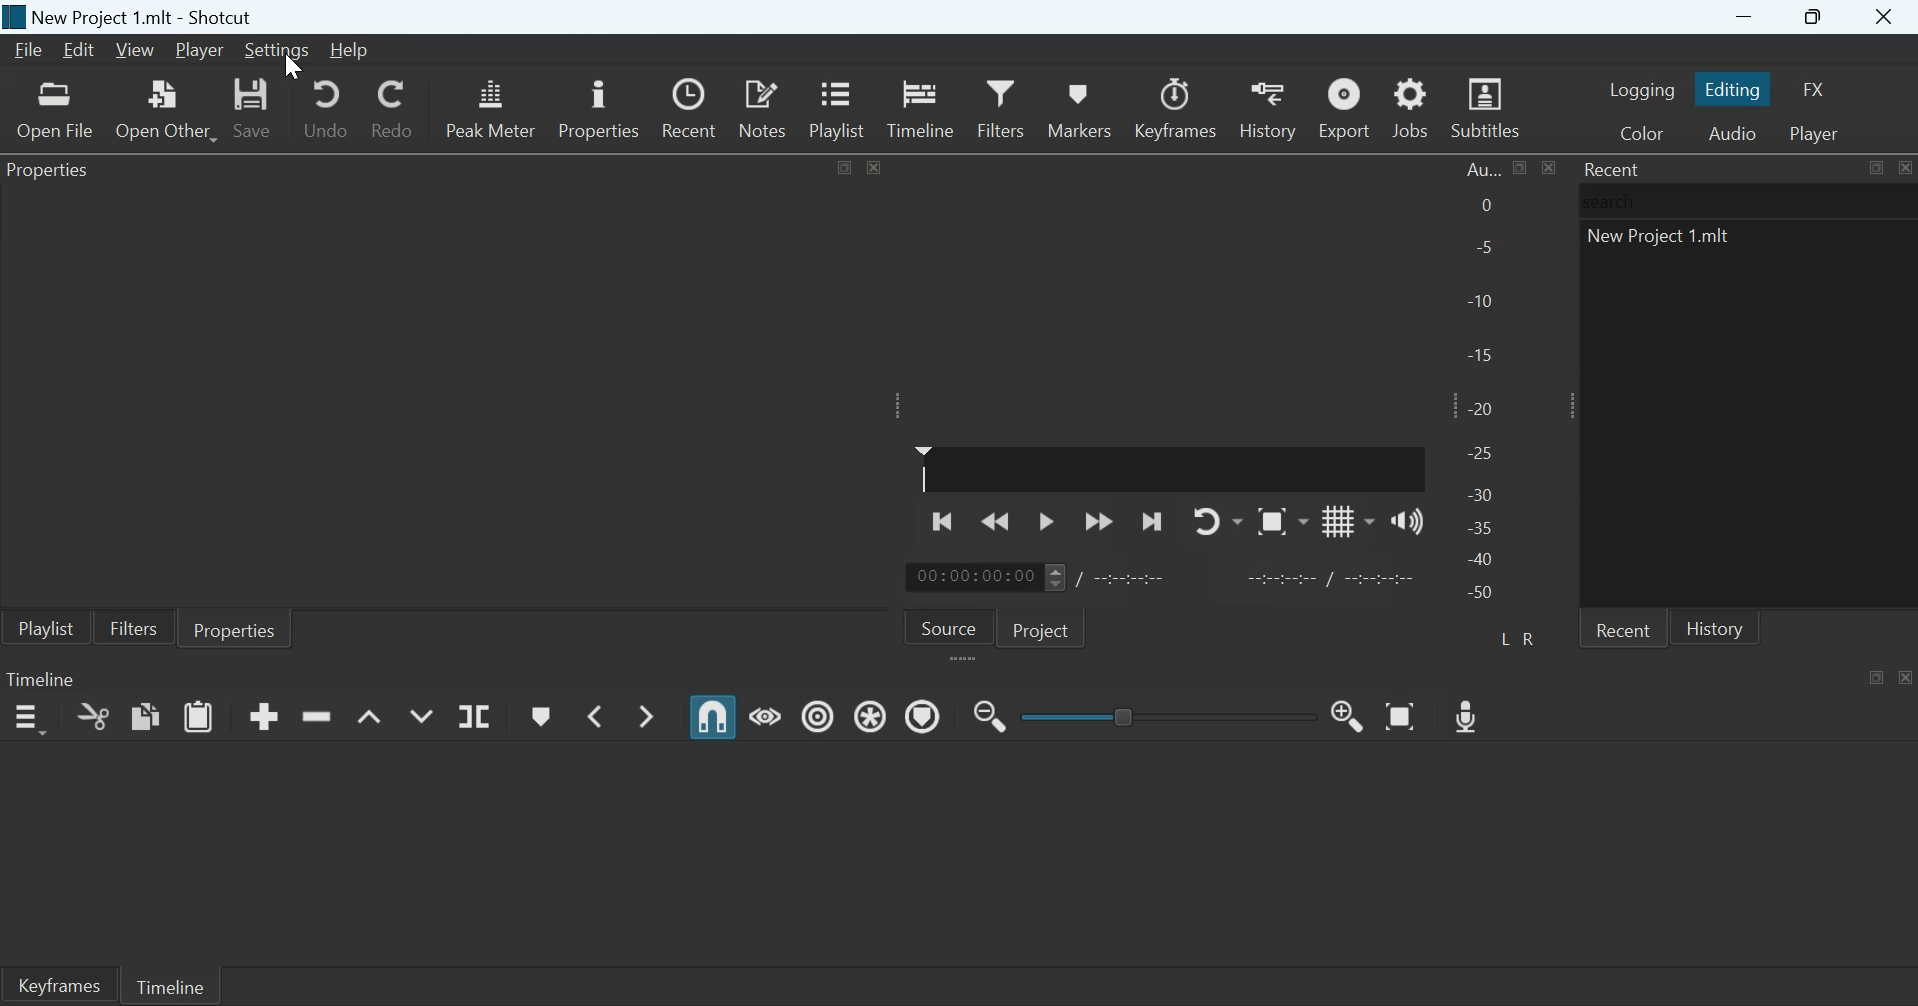  I want to click on Snap, so click(713, 717).